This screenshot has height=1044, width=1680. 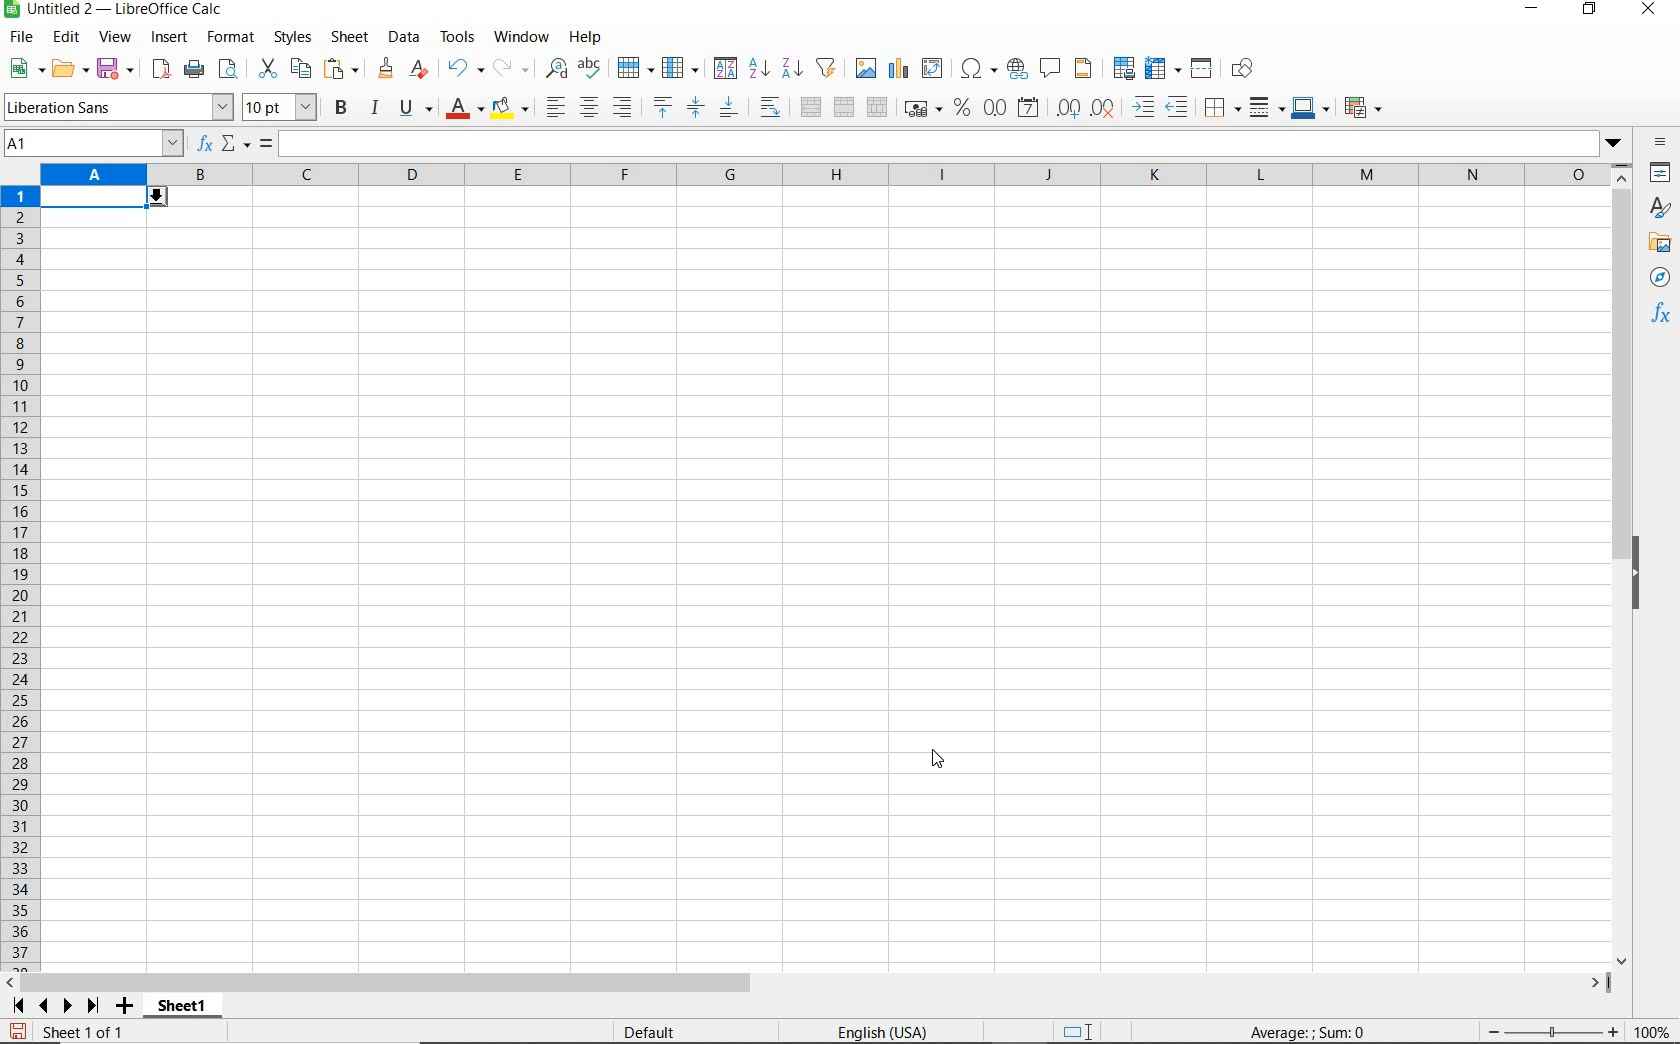 I want to click on merge and center or unmerge cells, so click(x=811, y=108).